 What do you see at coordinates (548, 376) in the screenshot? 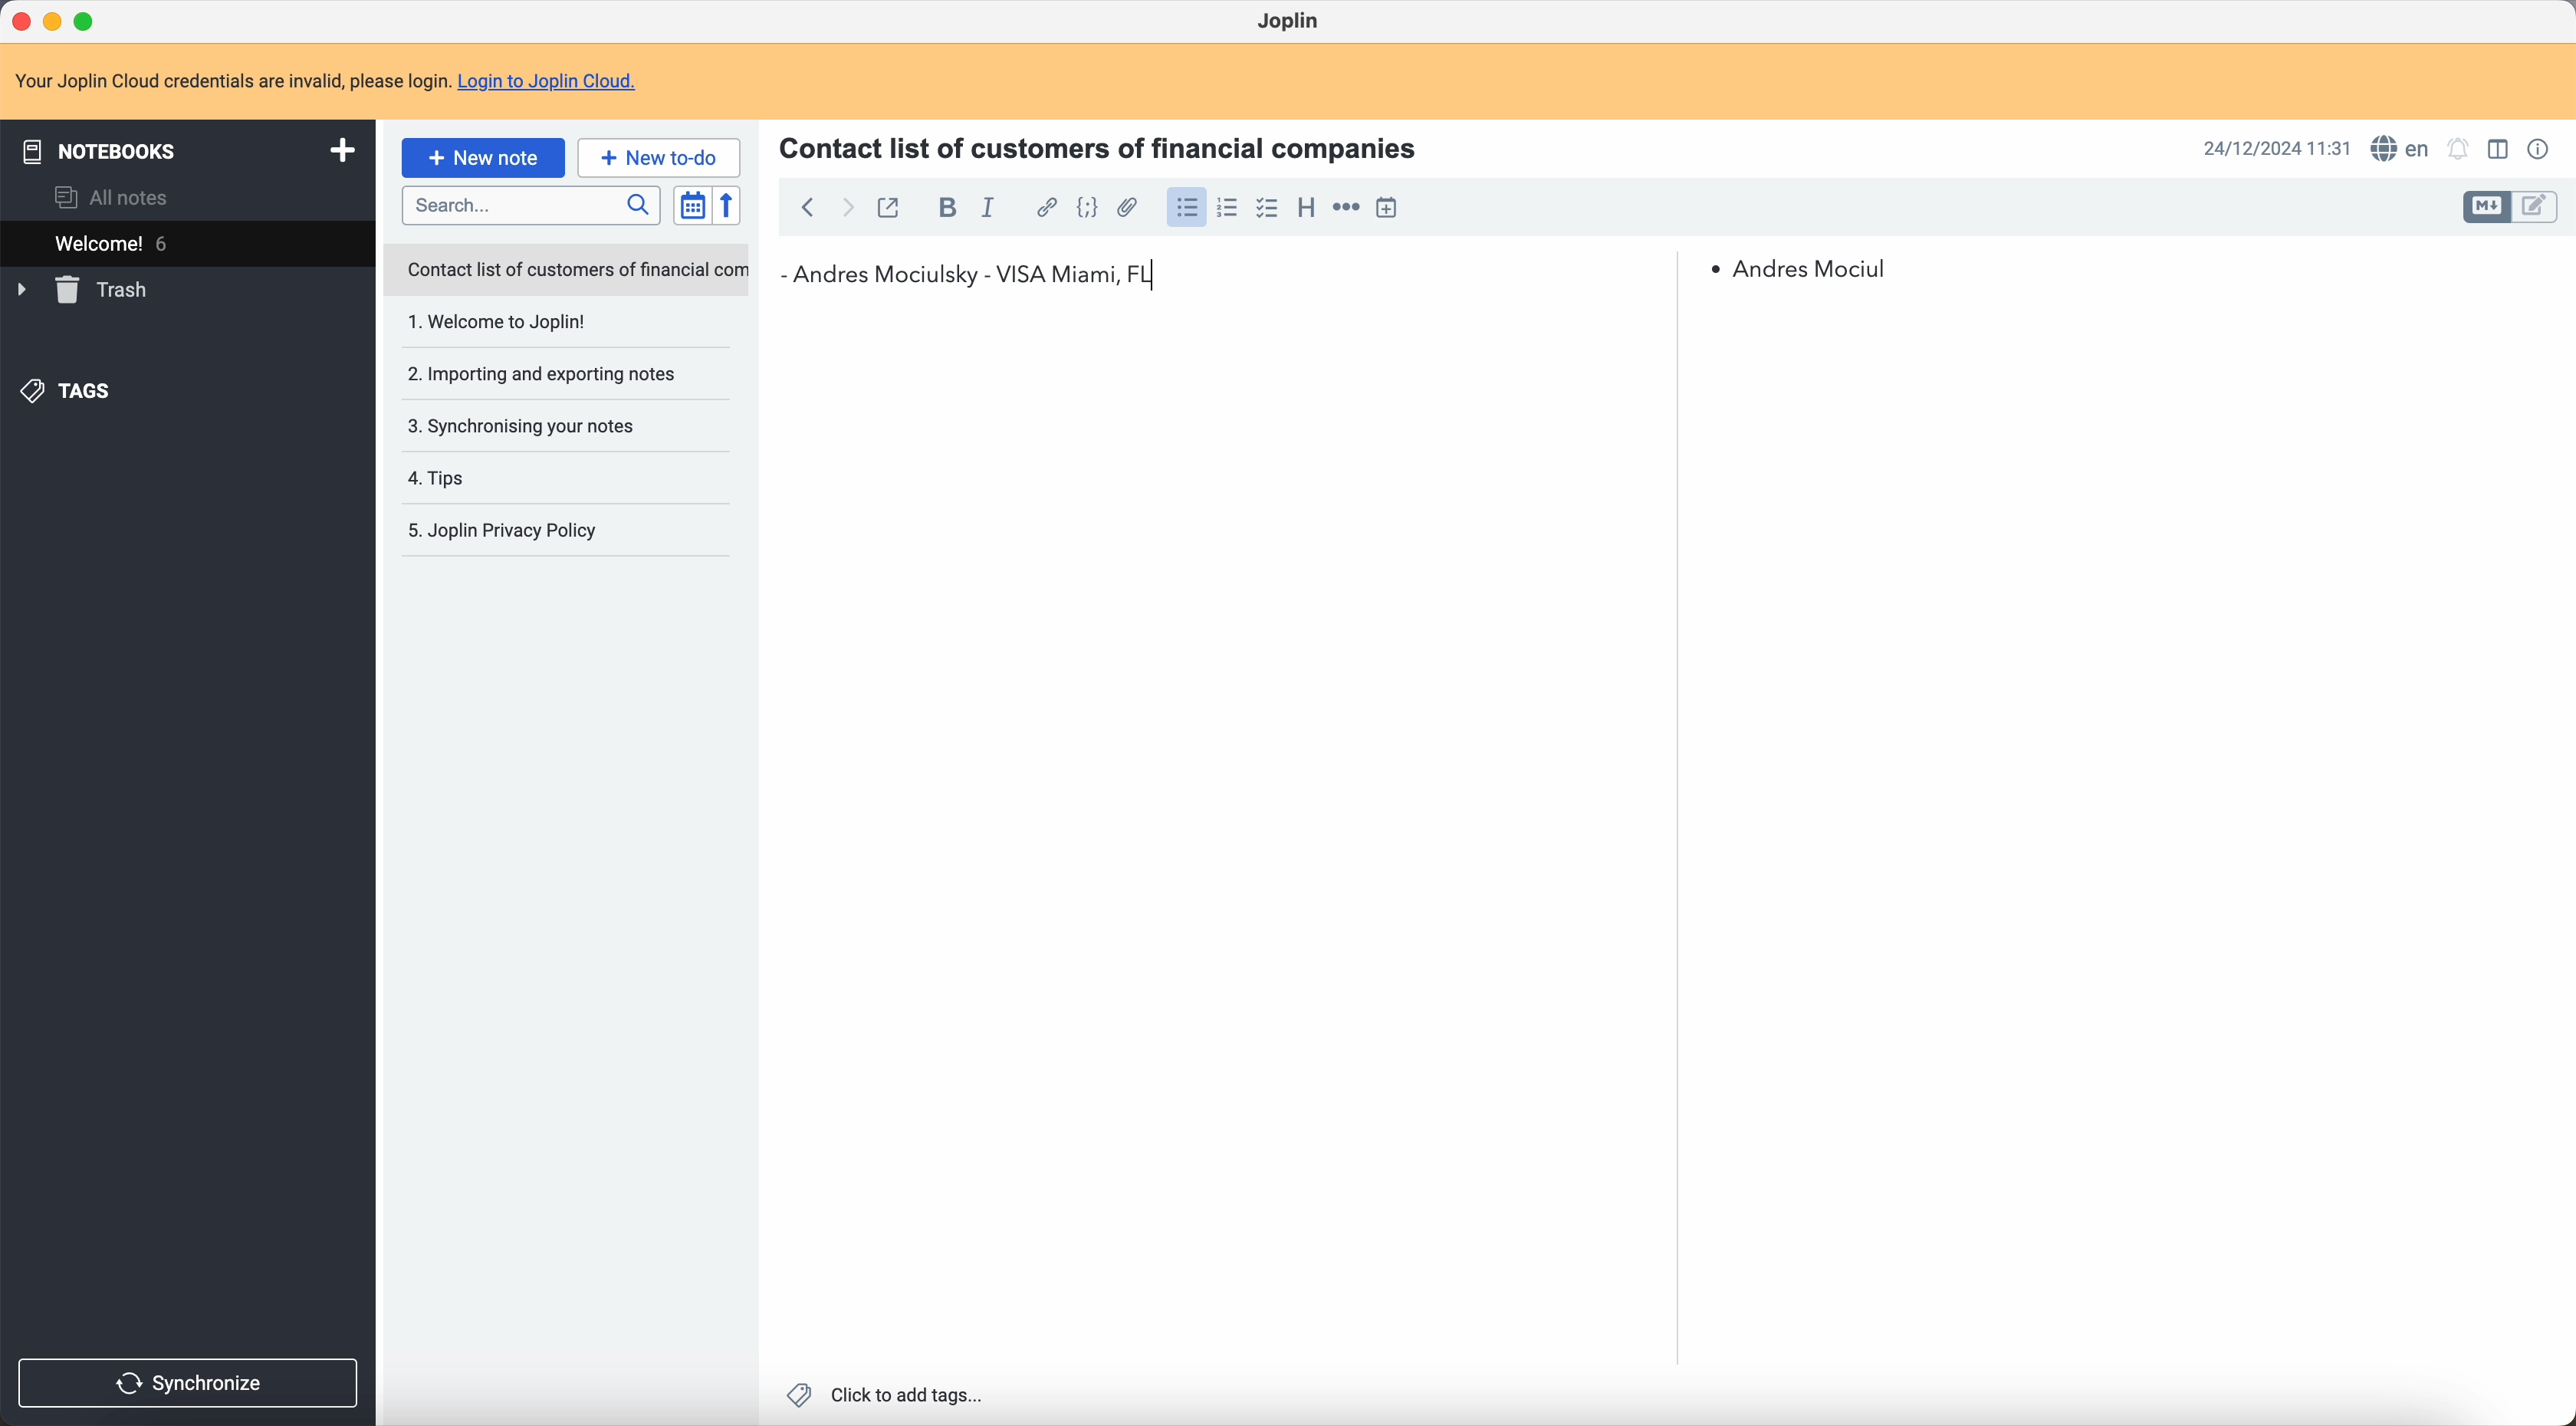
I see `2. Importing and exporting notes` at bounding box center [548, 376].